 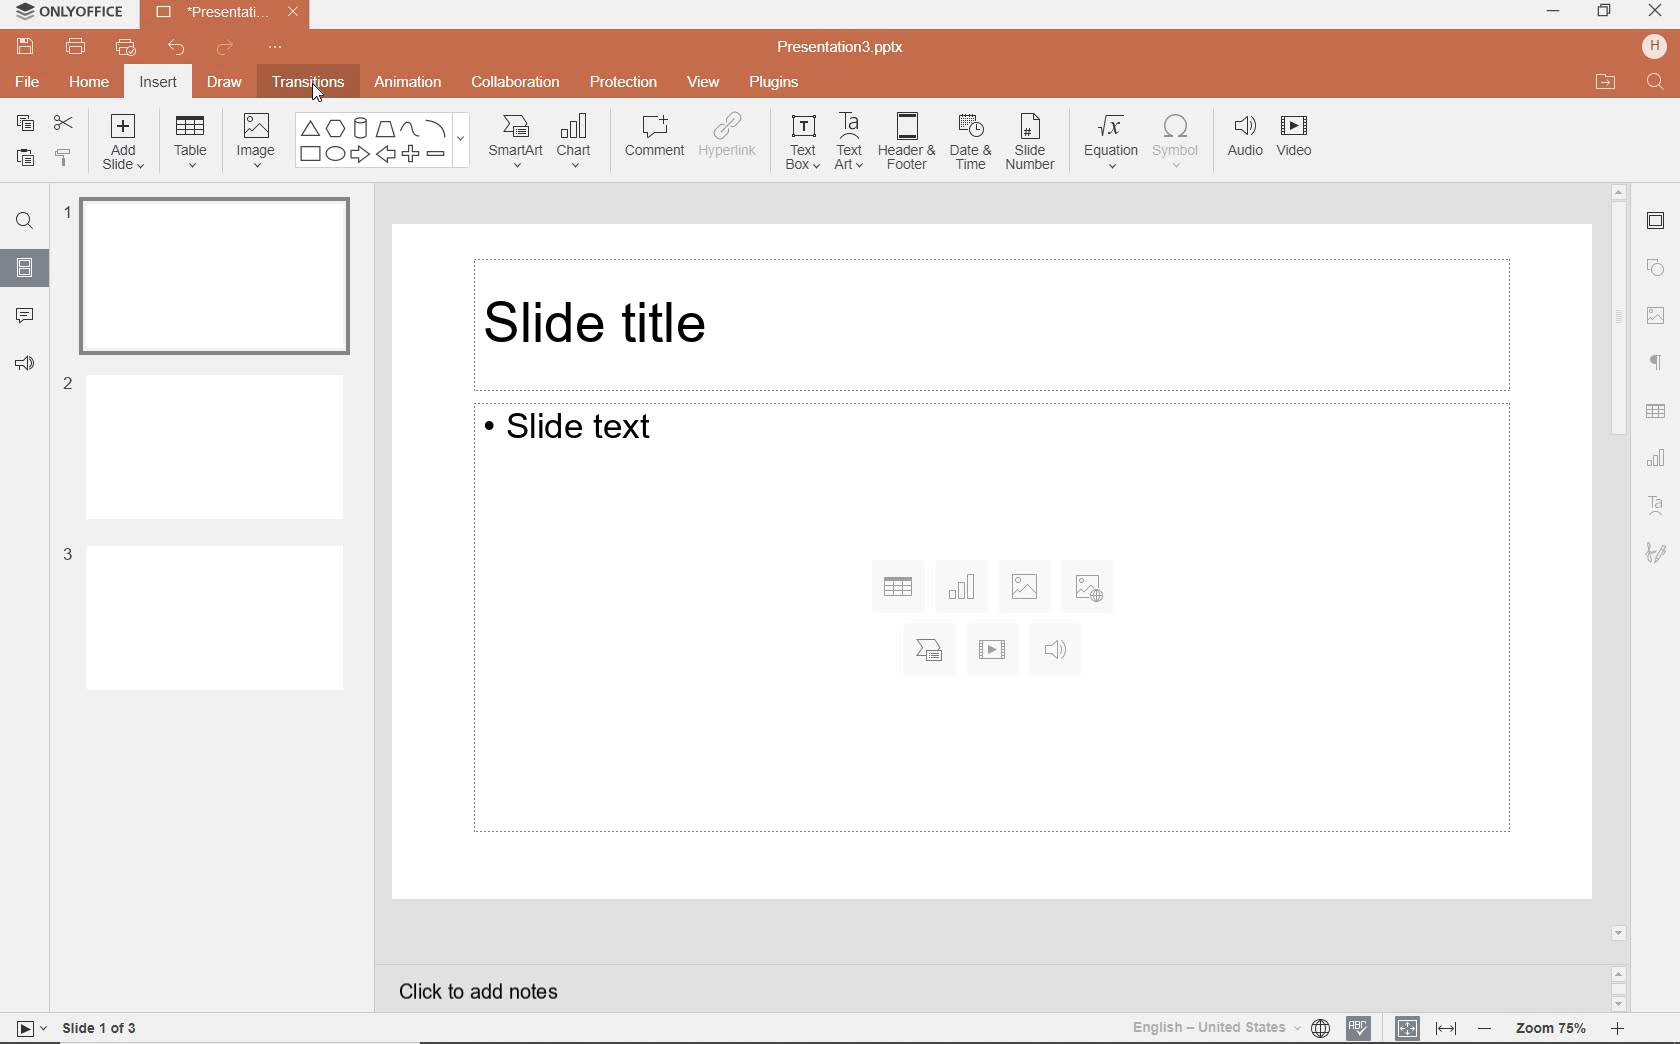 What do you see at coordinates (487, 990) in the screenshot?
I see `click to add notes` at bounding box center [487, 990].